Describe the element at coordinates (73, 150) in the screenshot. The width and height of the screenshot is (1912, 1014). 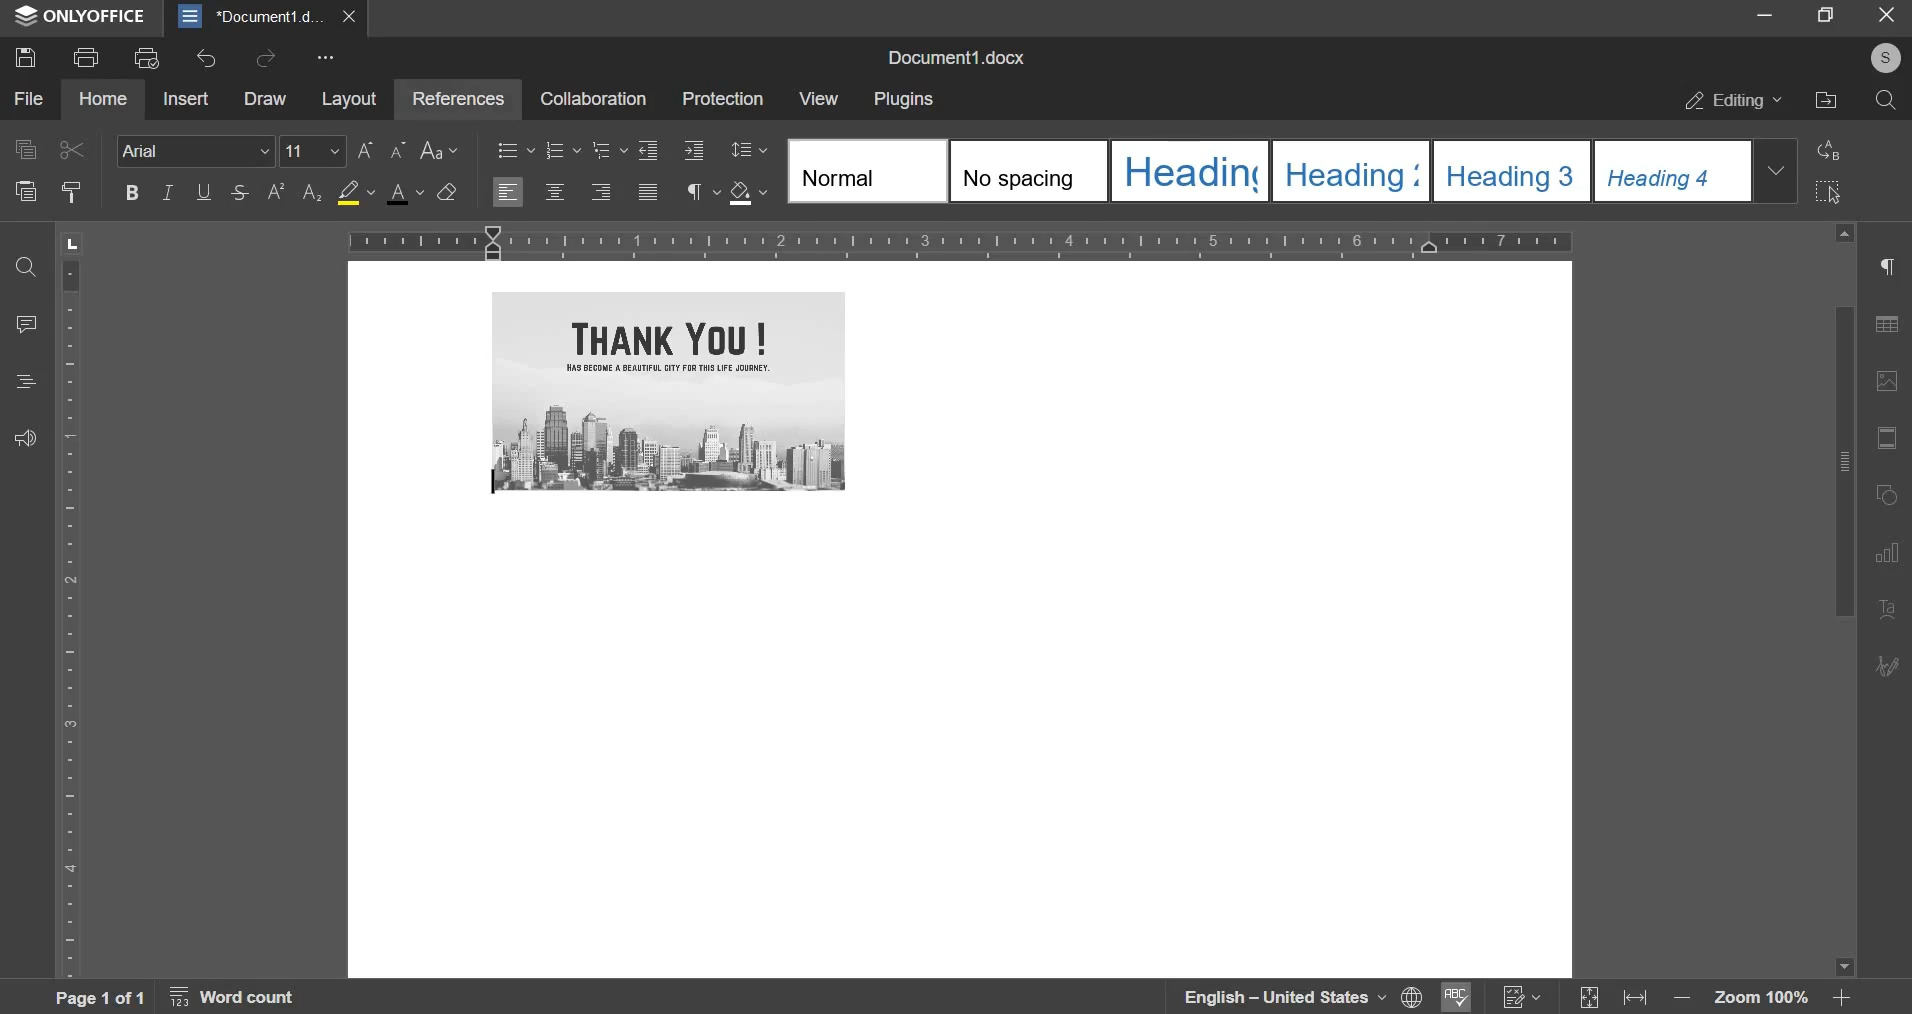
I see `cut` at that location.